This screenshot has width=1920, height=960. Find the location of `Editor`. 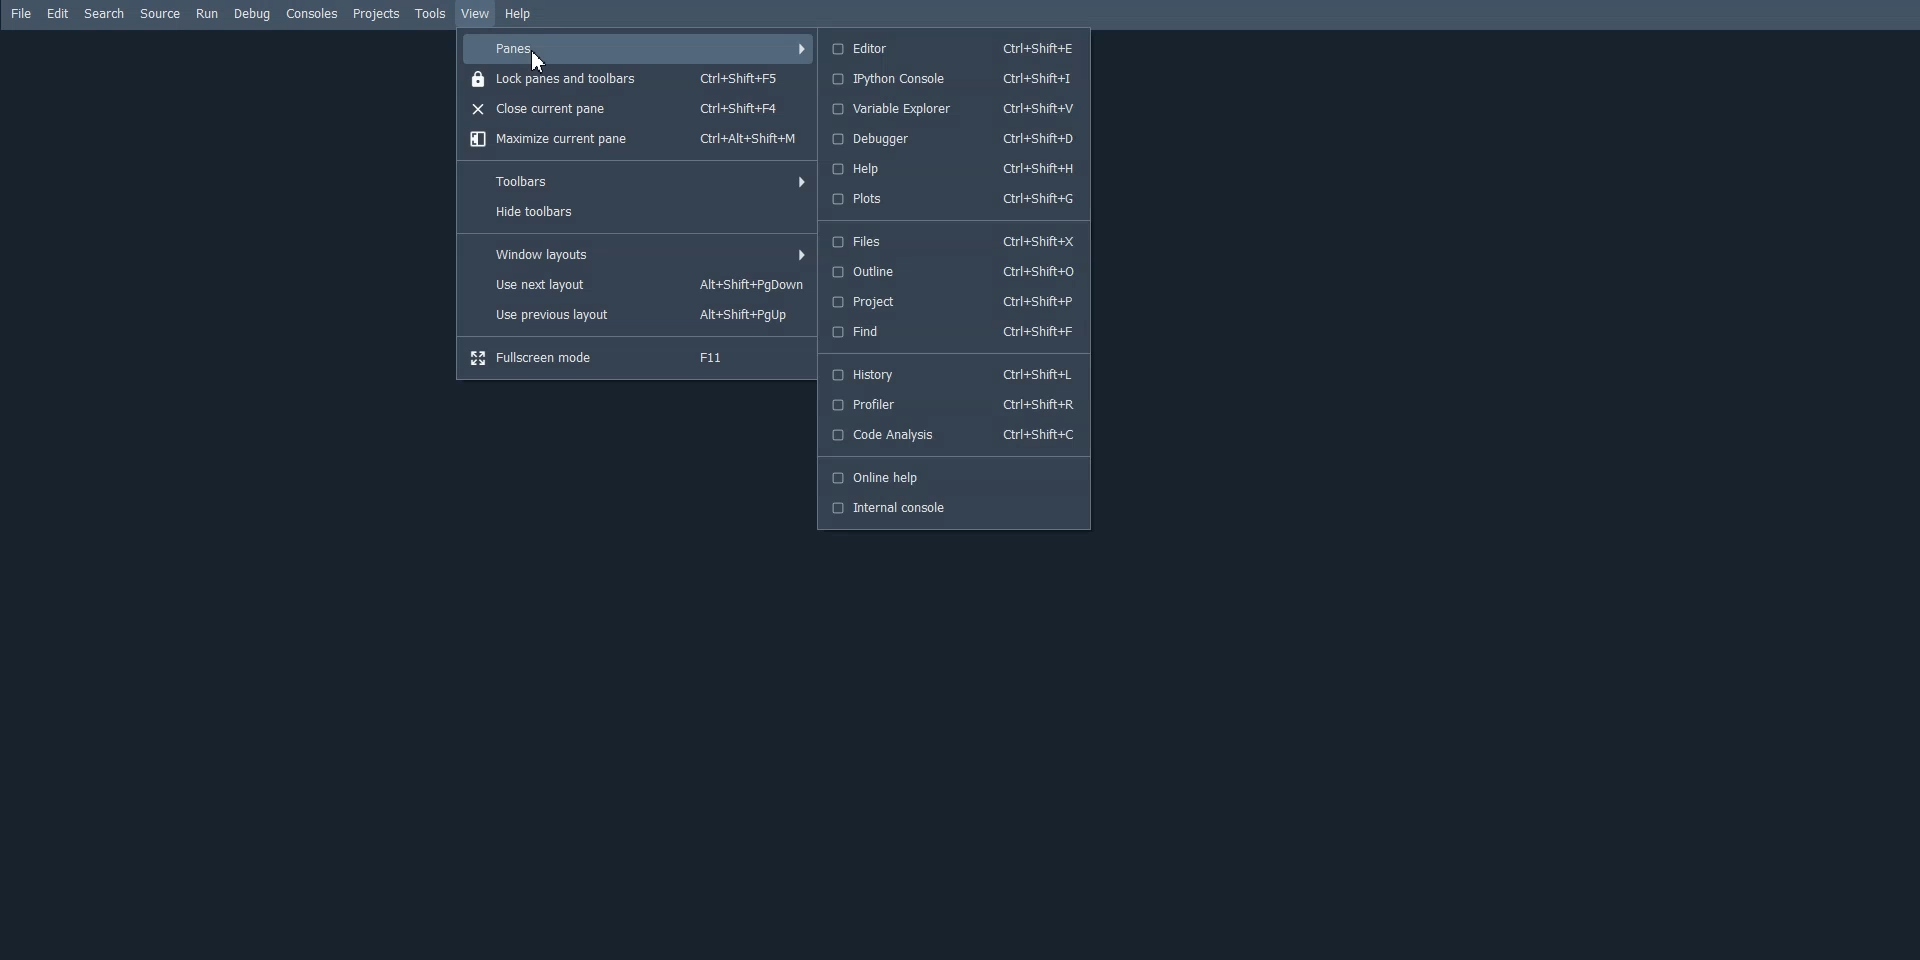

Editor is located at coordinates (950, 47).